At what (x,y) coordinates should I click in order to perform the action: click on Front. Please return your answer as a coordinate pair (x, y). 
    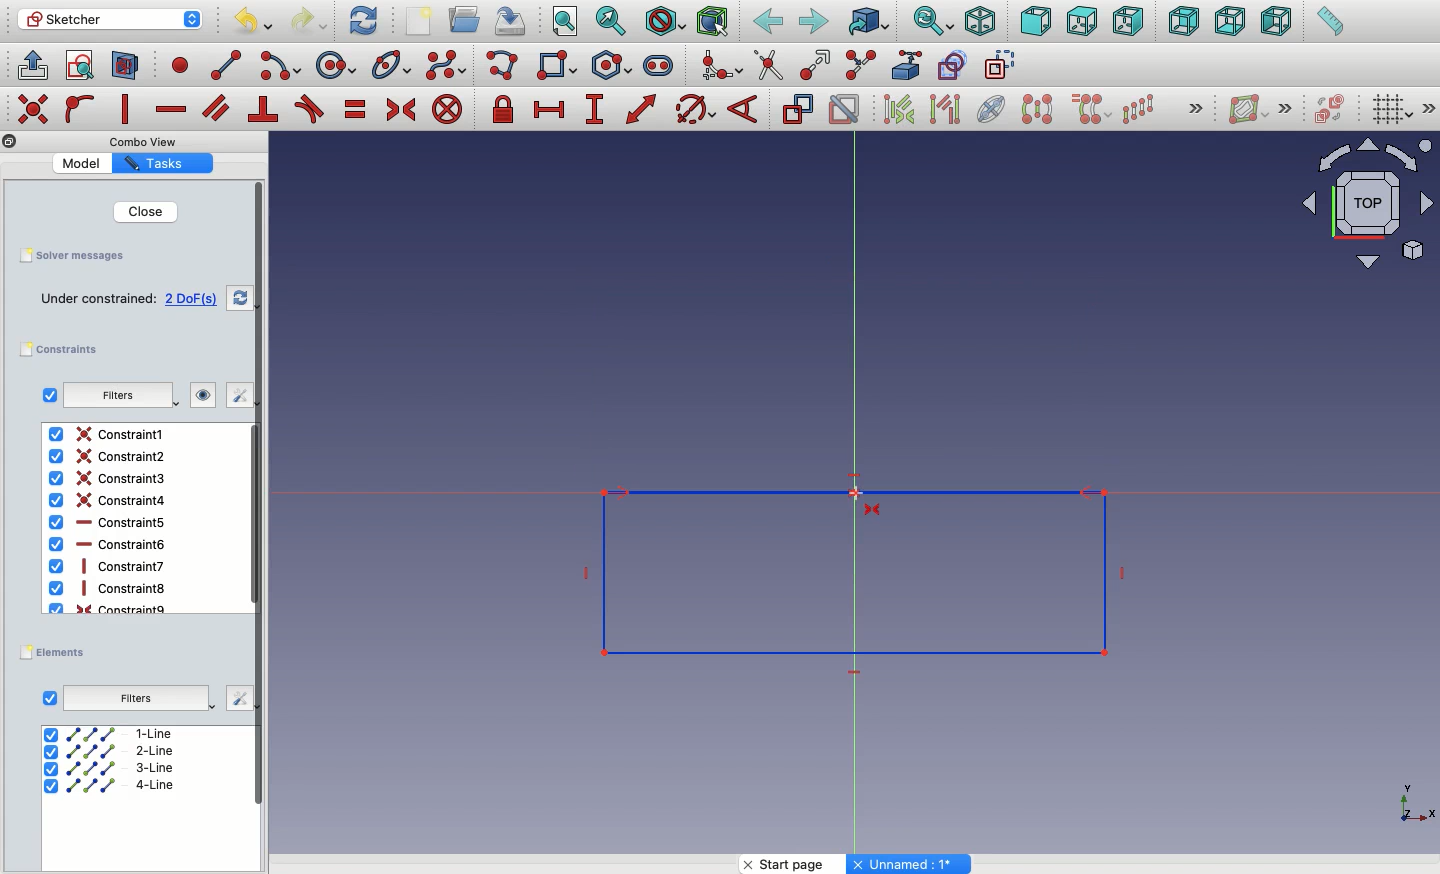
    Looking at the image, I should click on (1036, 23).